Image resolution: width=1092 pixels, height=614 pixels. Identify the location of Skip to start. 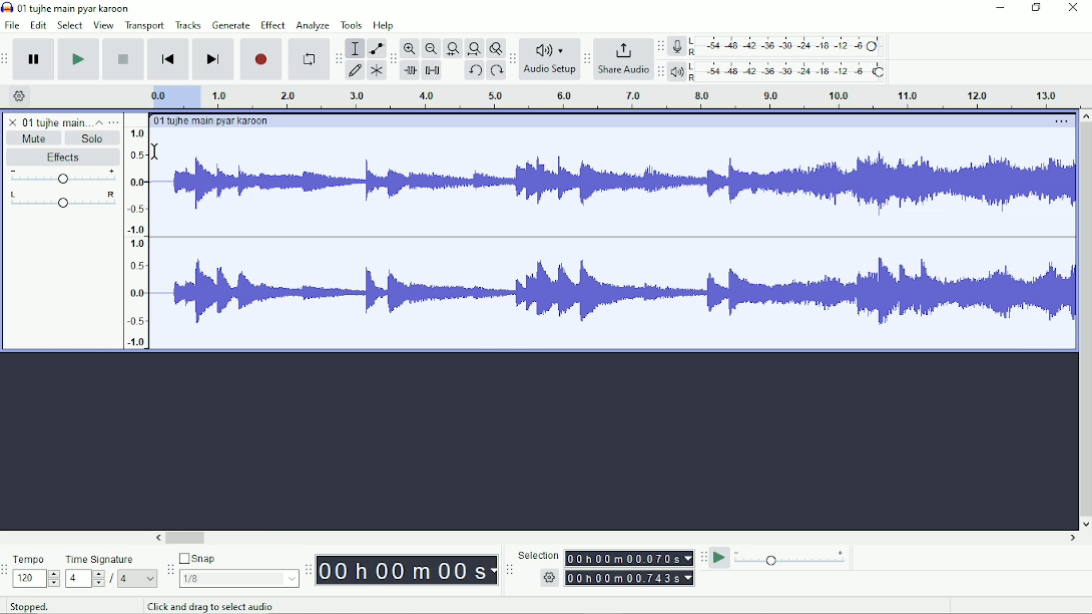
(168, 60).